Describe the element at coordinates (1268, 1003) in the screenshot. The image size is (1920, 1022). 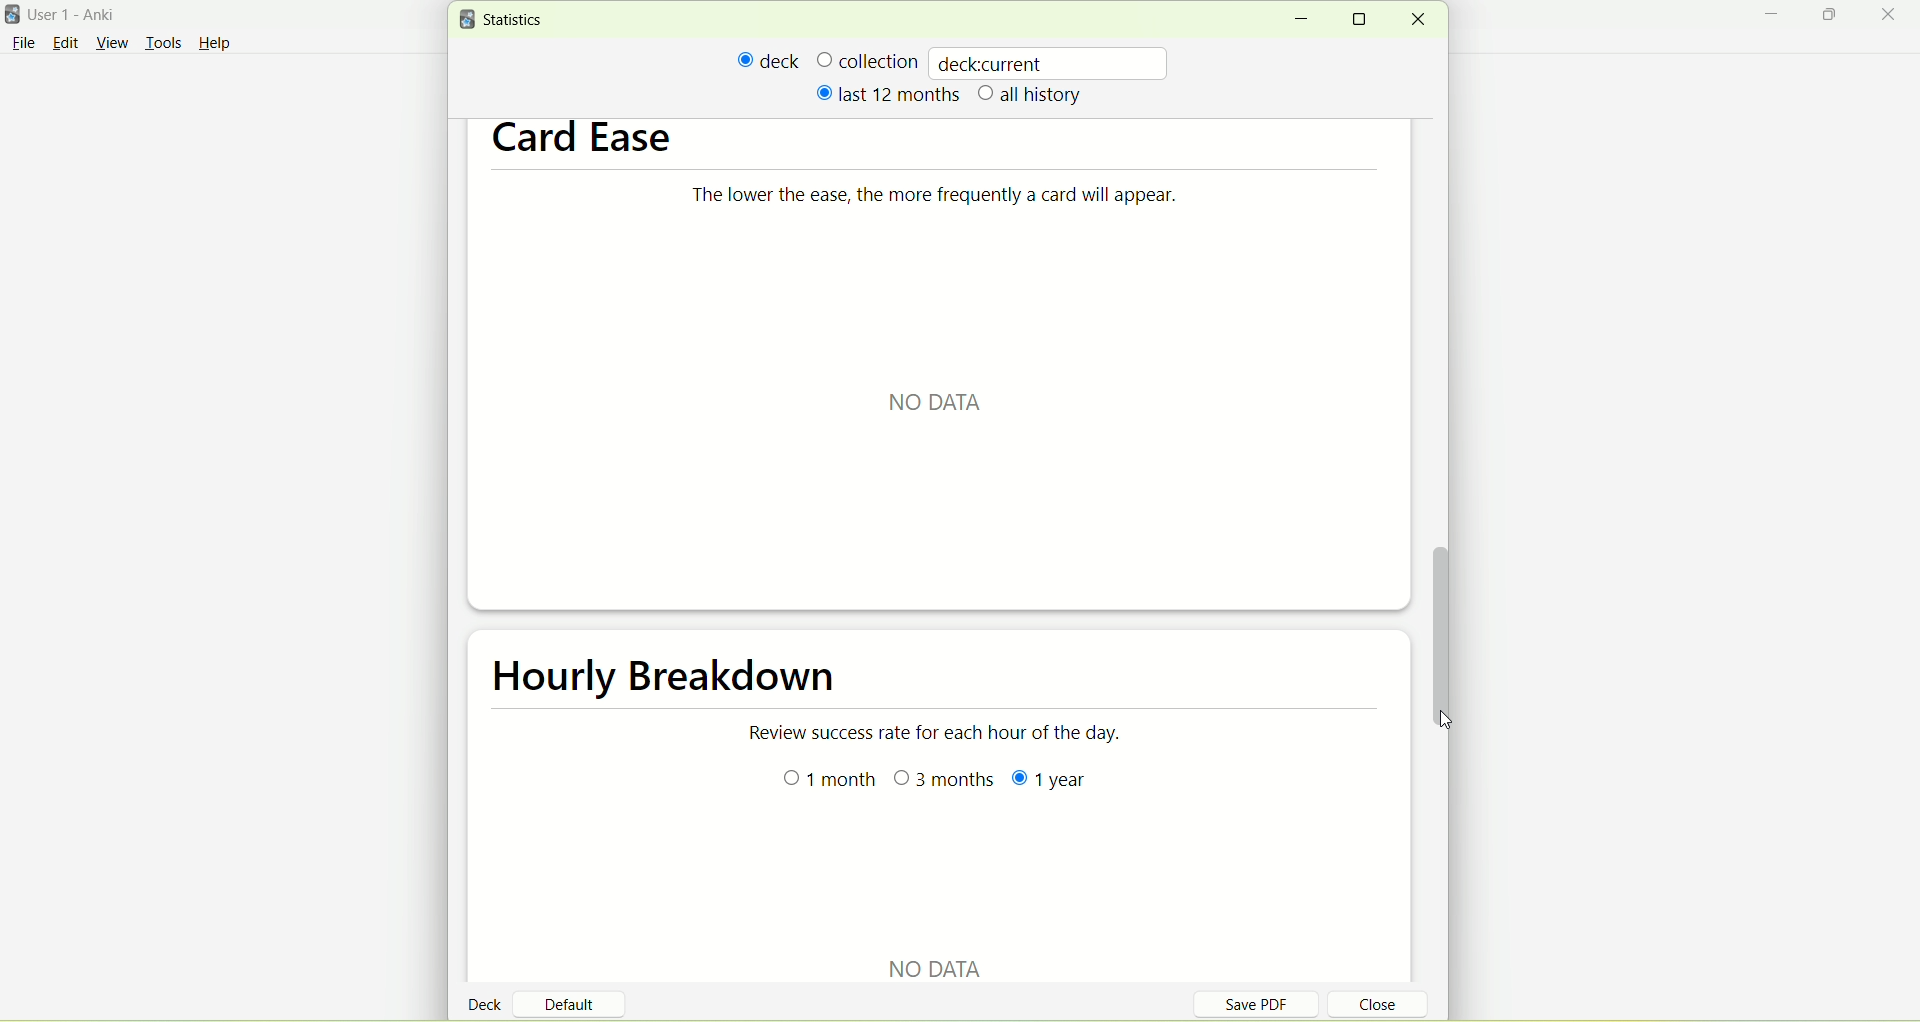
I see `save PDF` at that location.